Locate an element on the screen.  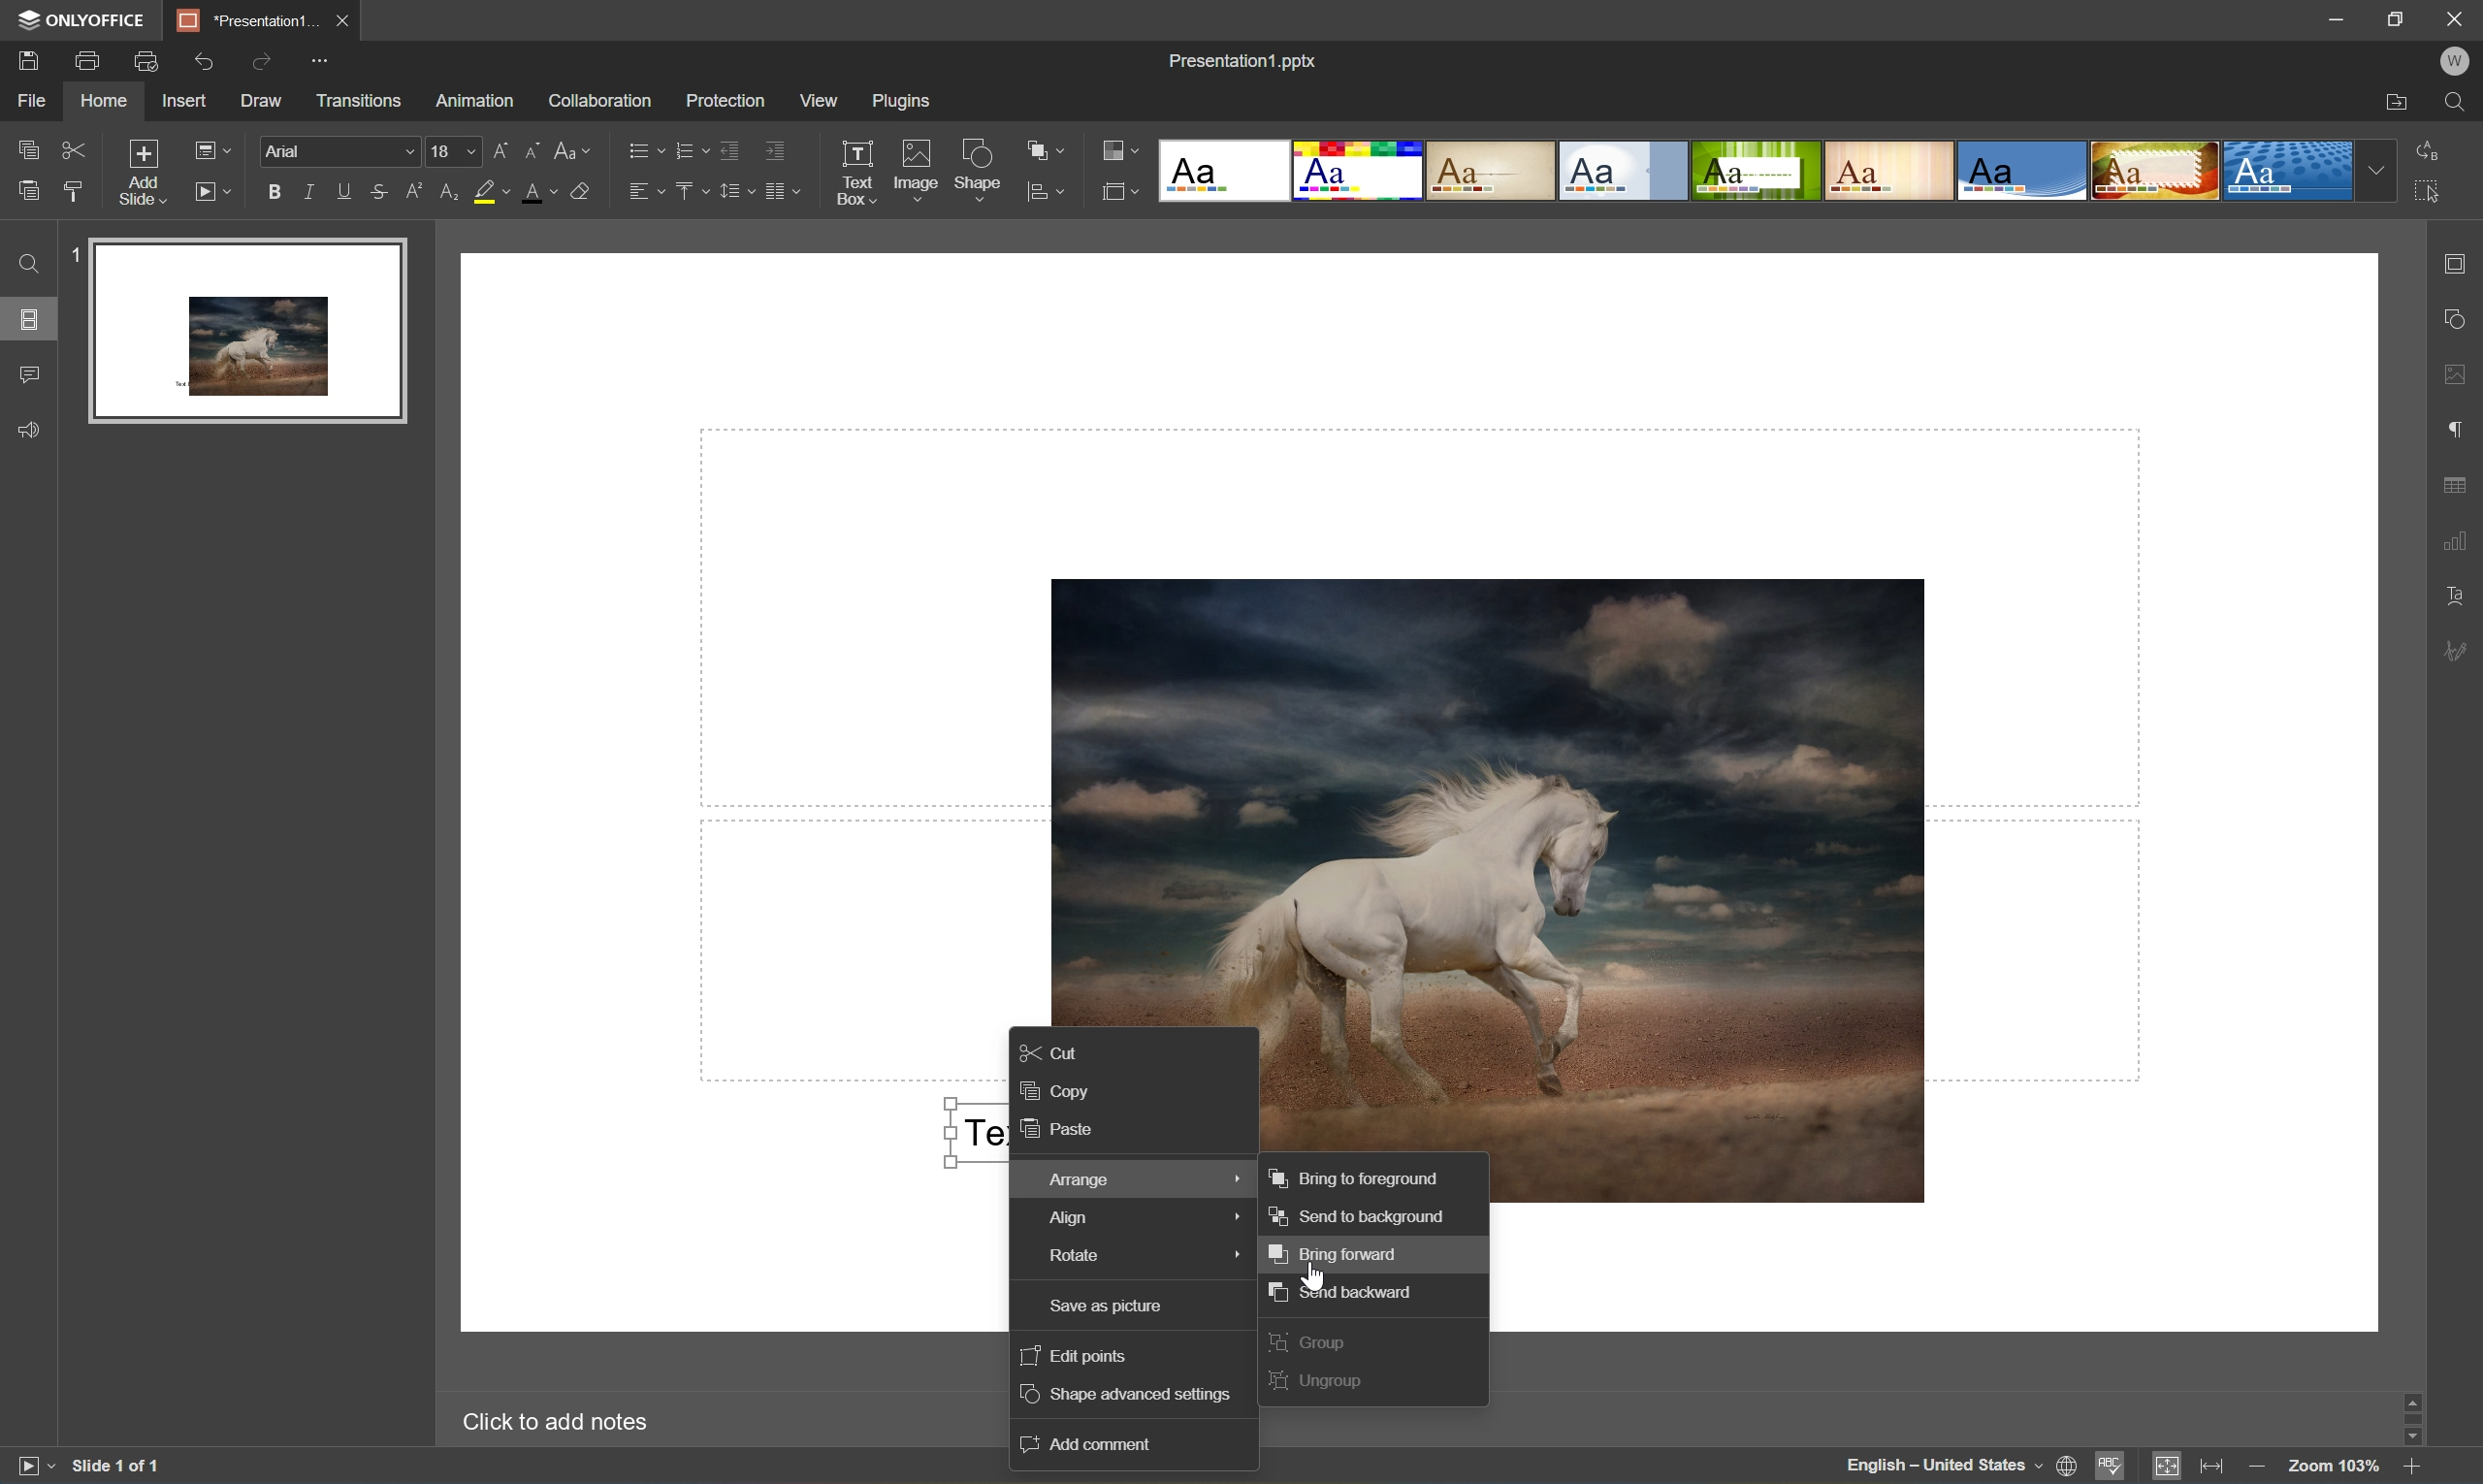
Chart settings is located at coordinates (2460, 541).